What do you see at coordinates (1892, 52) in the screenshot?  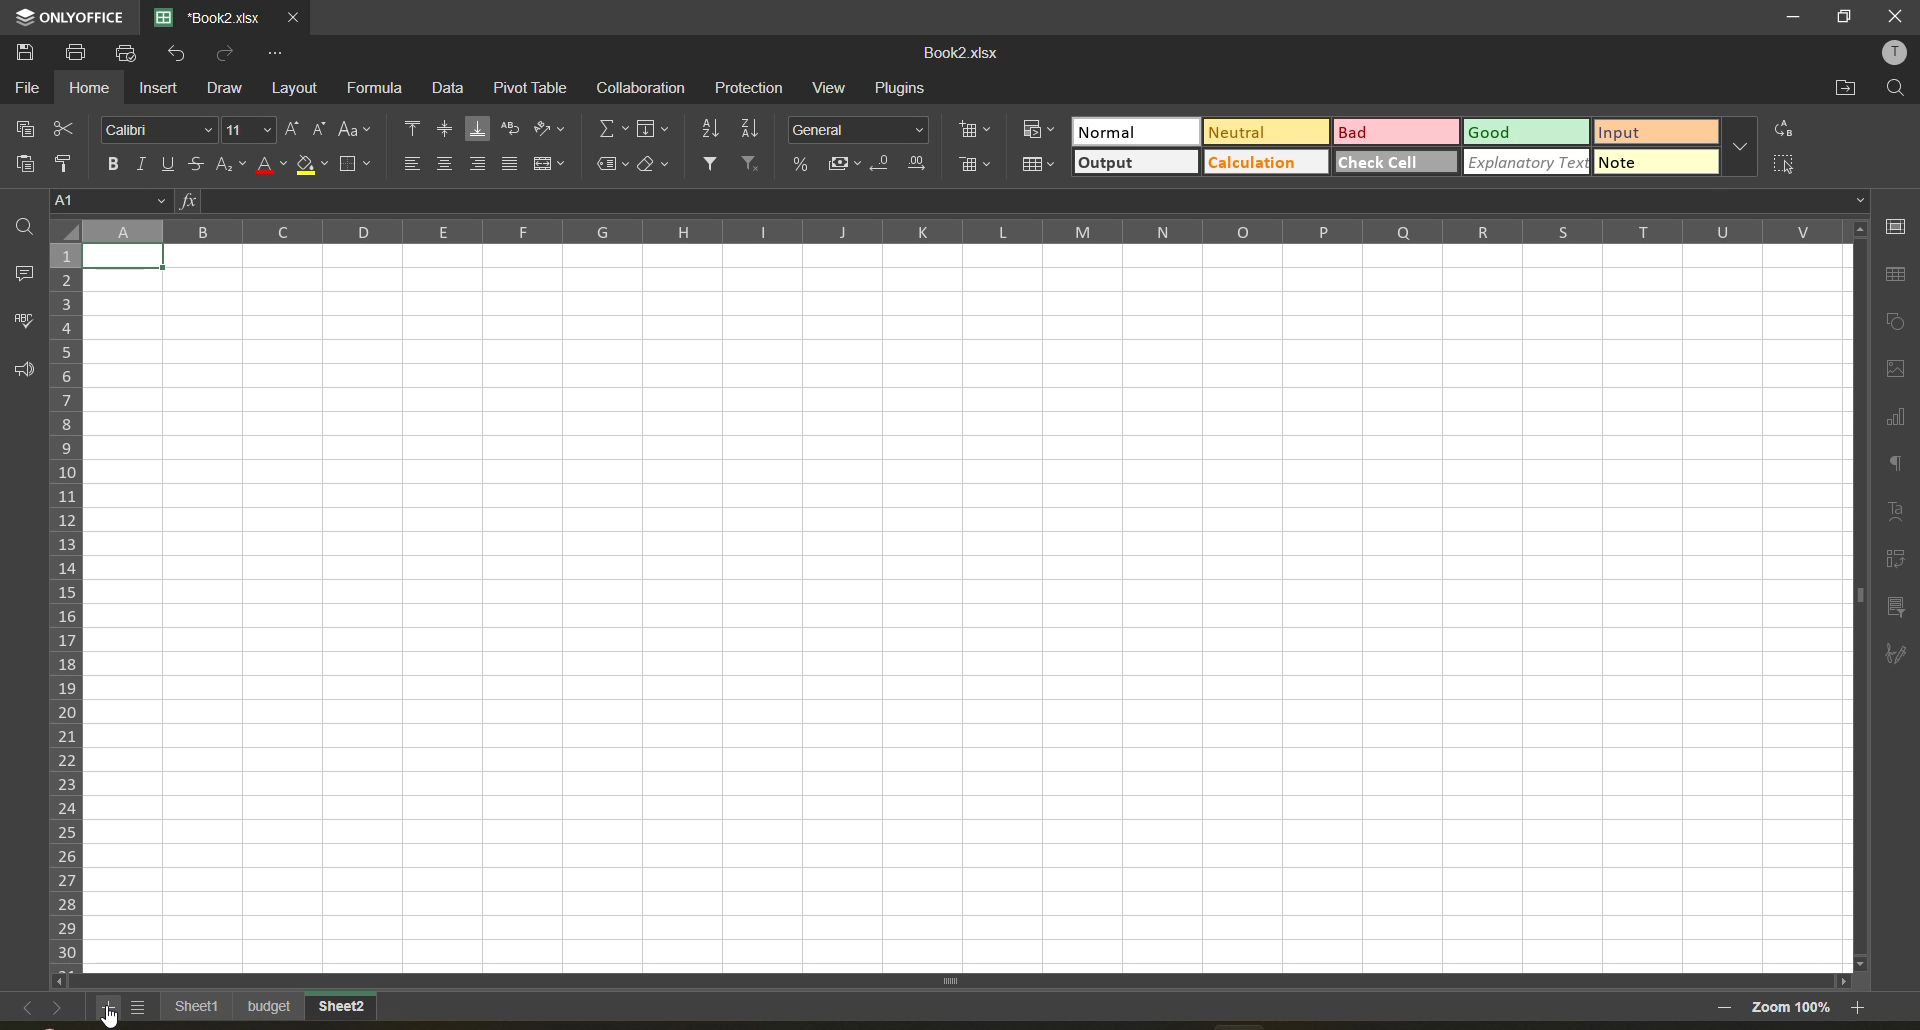 I see `profile` at bounding box center [1892, 52].